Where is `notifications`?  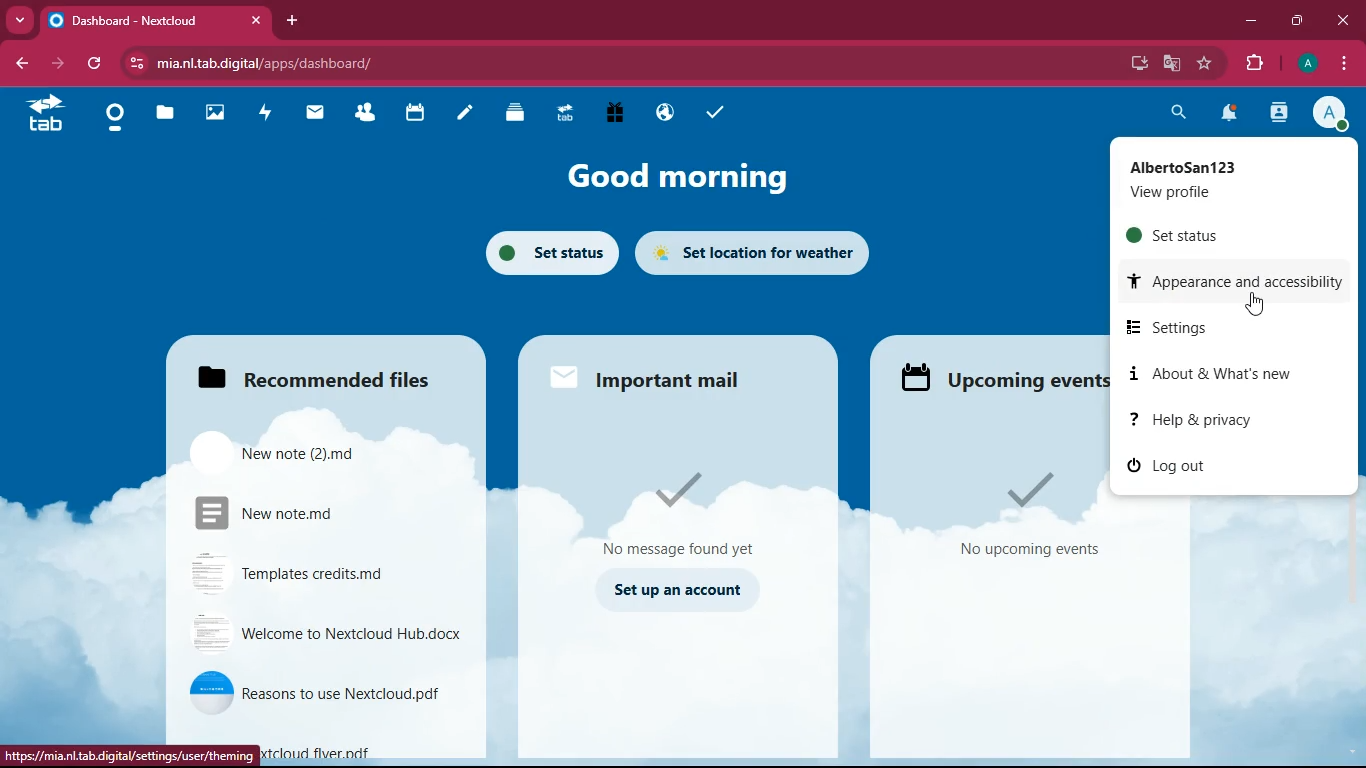 notifications is located at coordinates (1230, 112).